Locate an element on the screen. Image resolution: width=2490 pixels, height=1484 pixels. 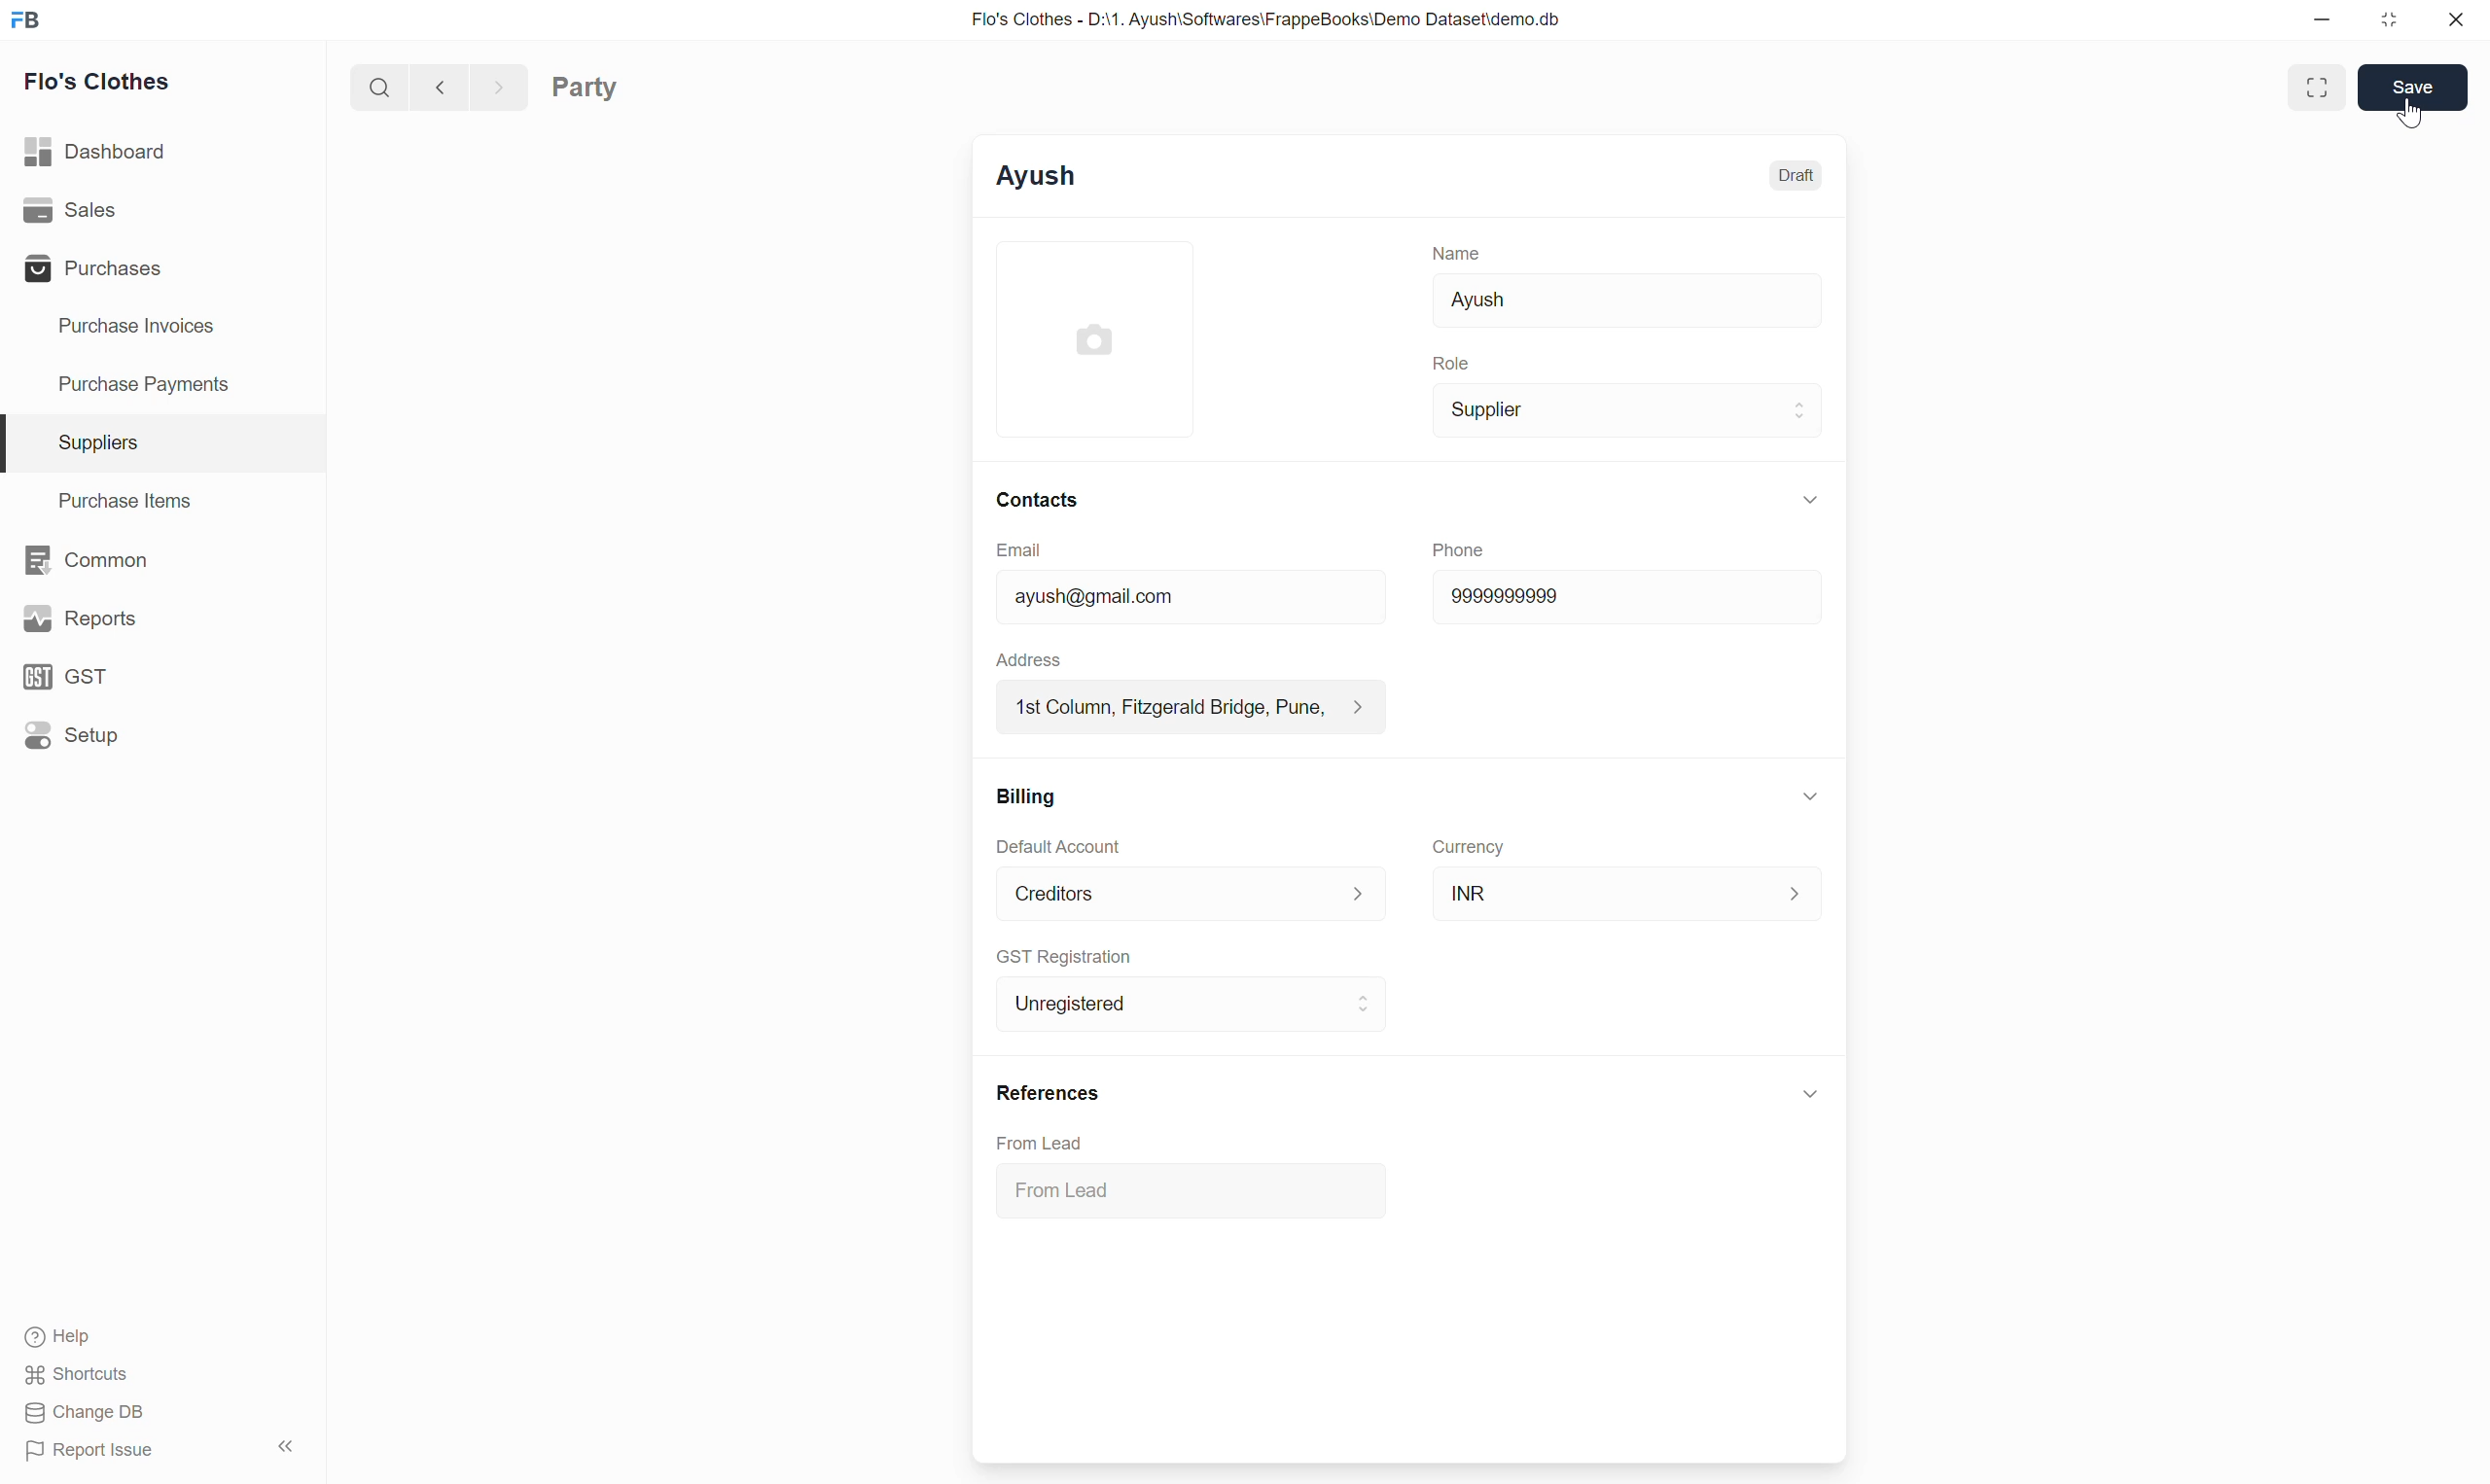
Collapse is located at coordinates (1810, 796).